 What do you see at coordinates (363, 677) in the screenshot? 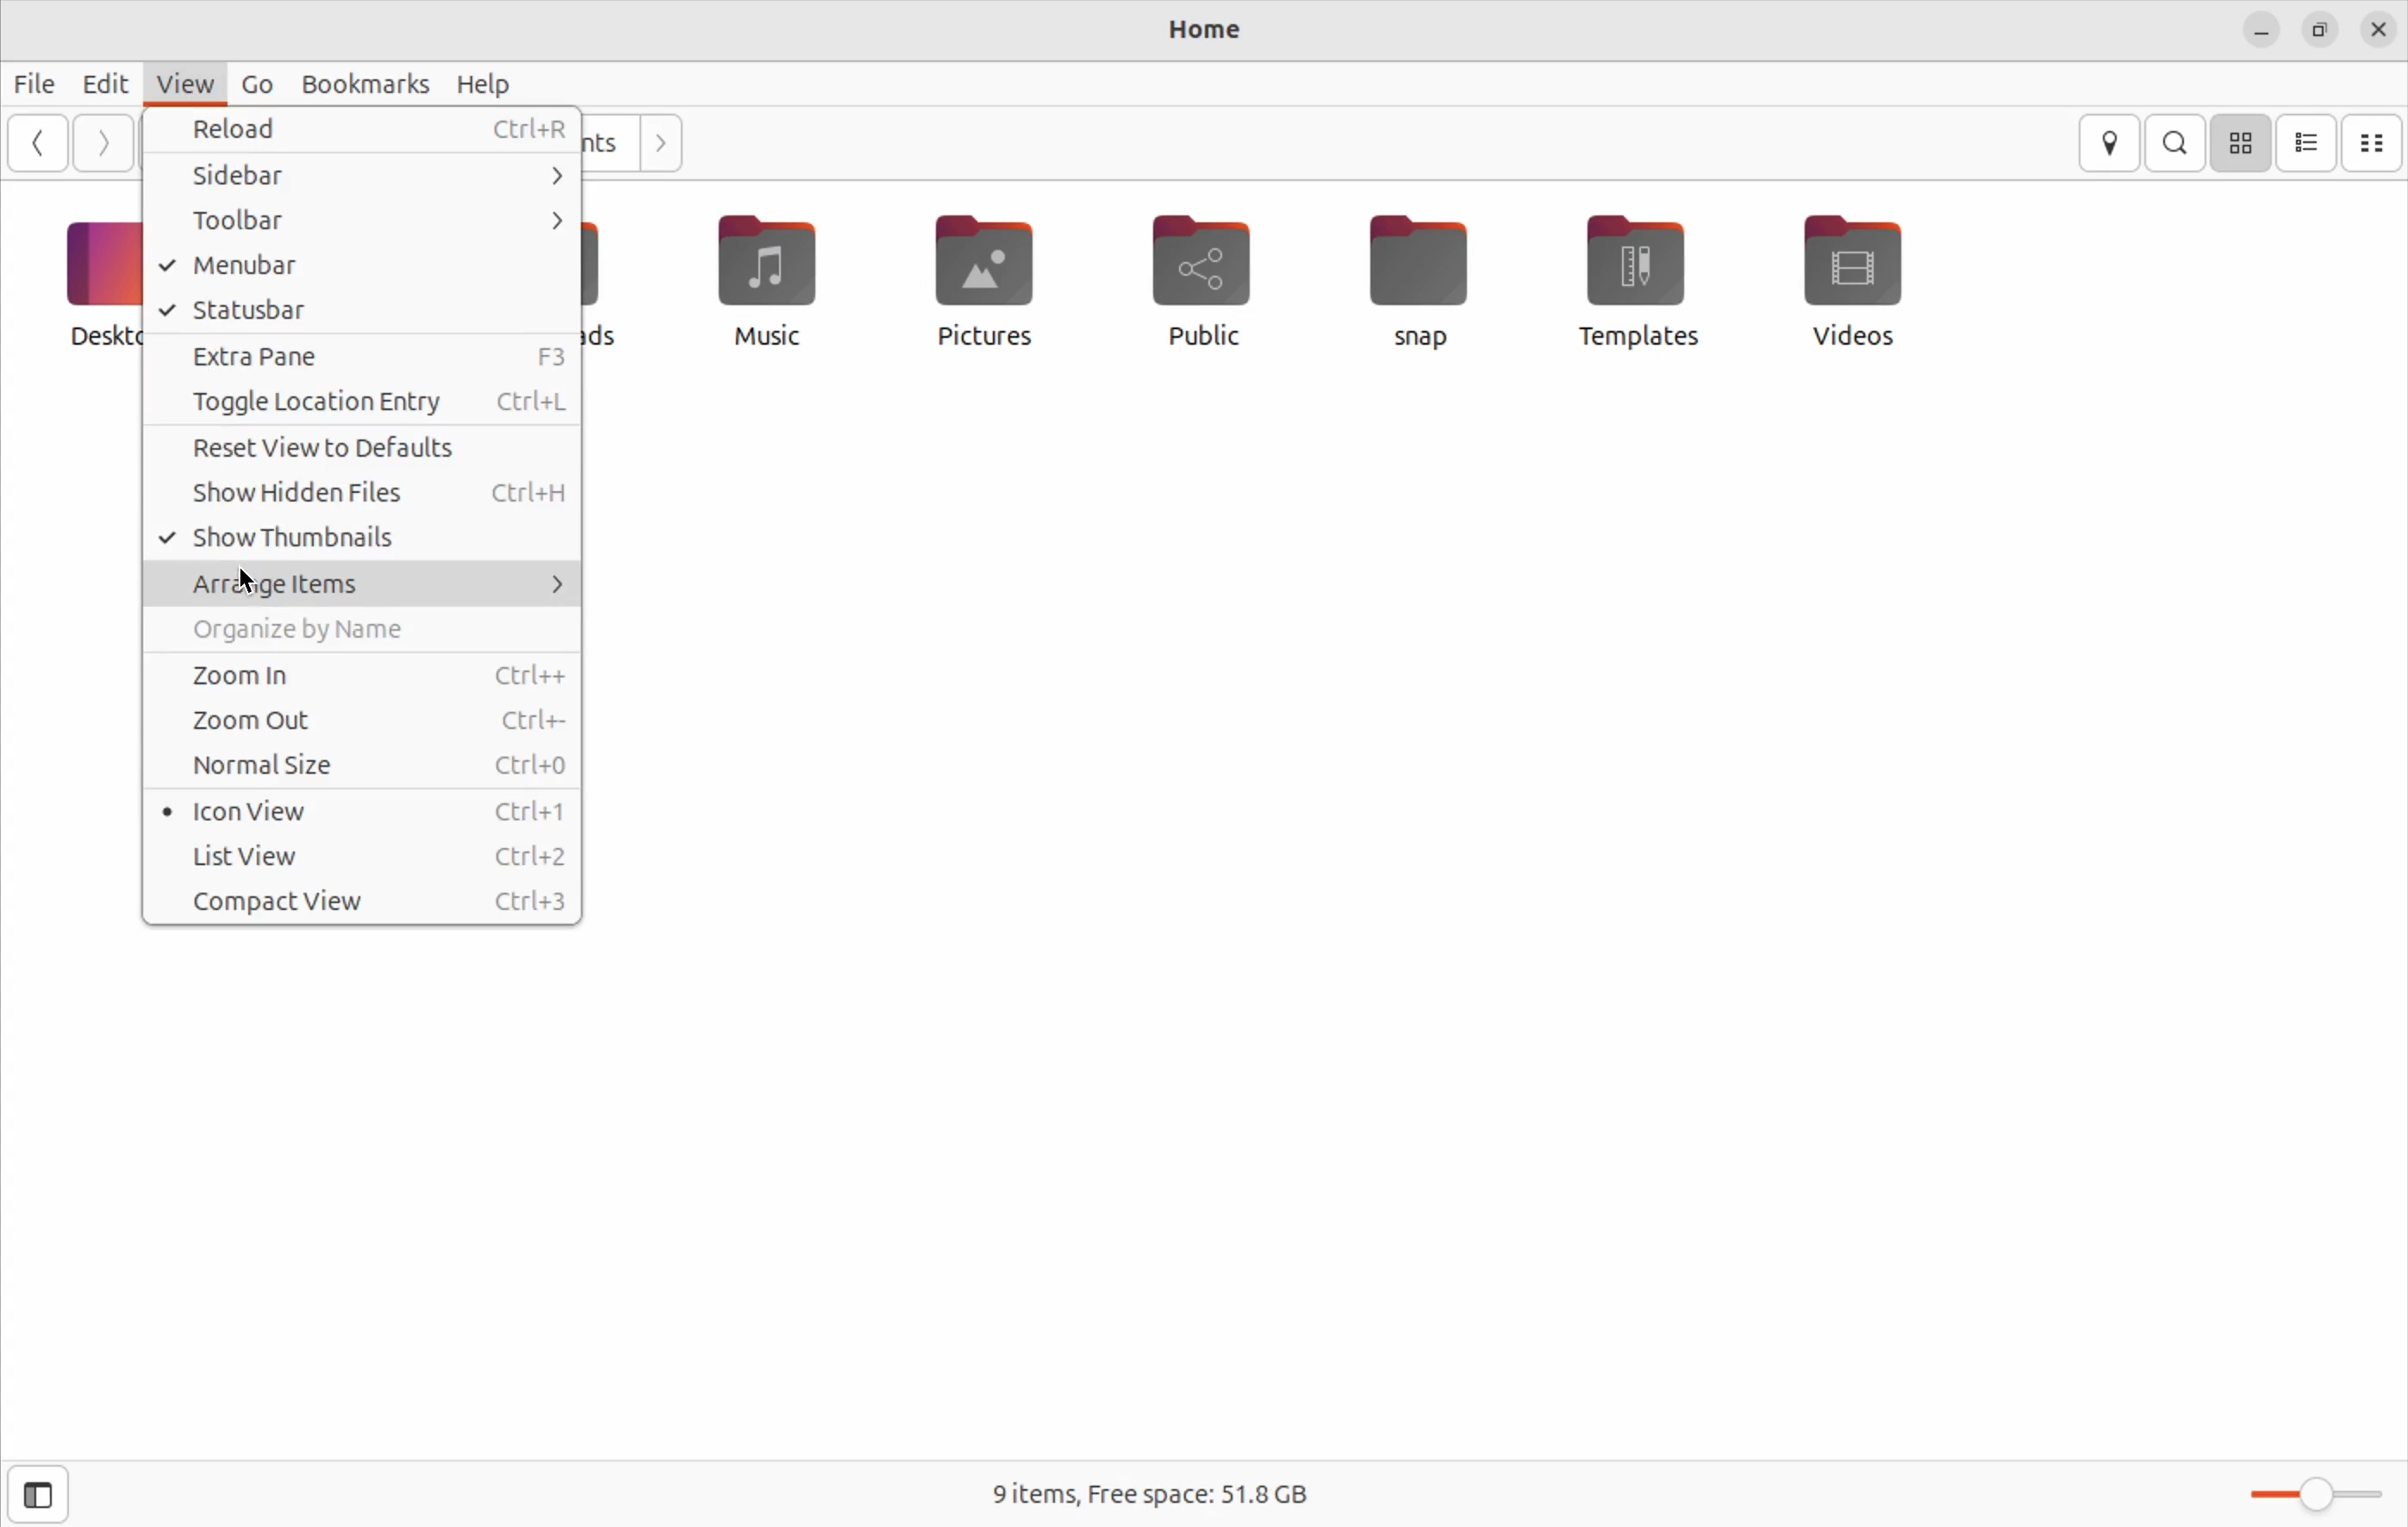
I see `zoom in ` at bounding box center [363, 677].